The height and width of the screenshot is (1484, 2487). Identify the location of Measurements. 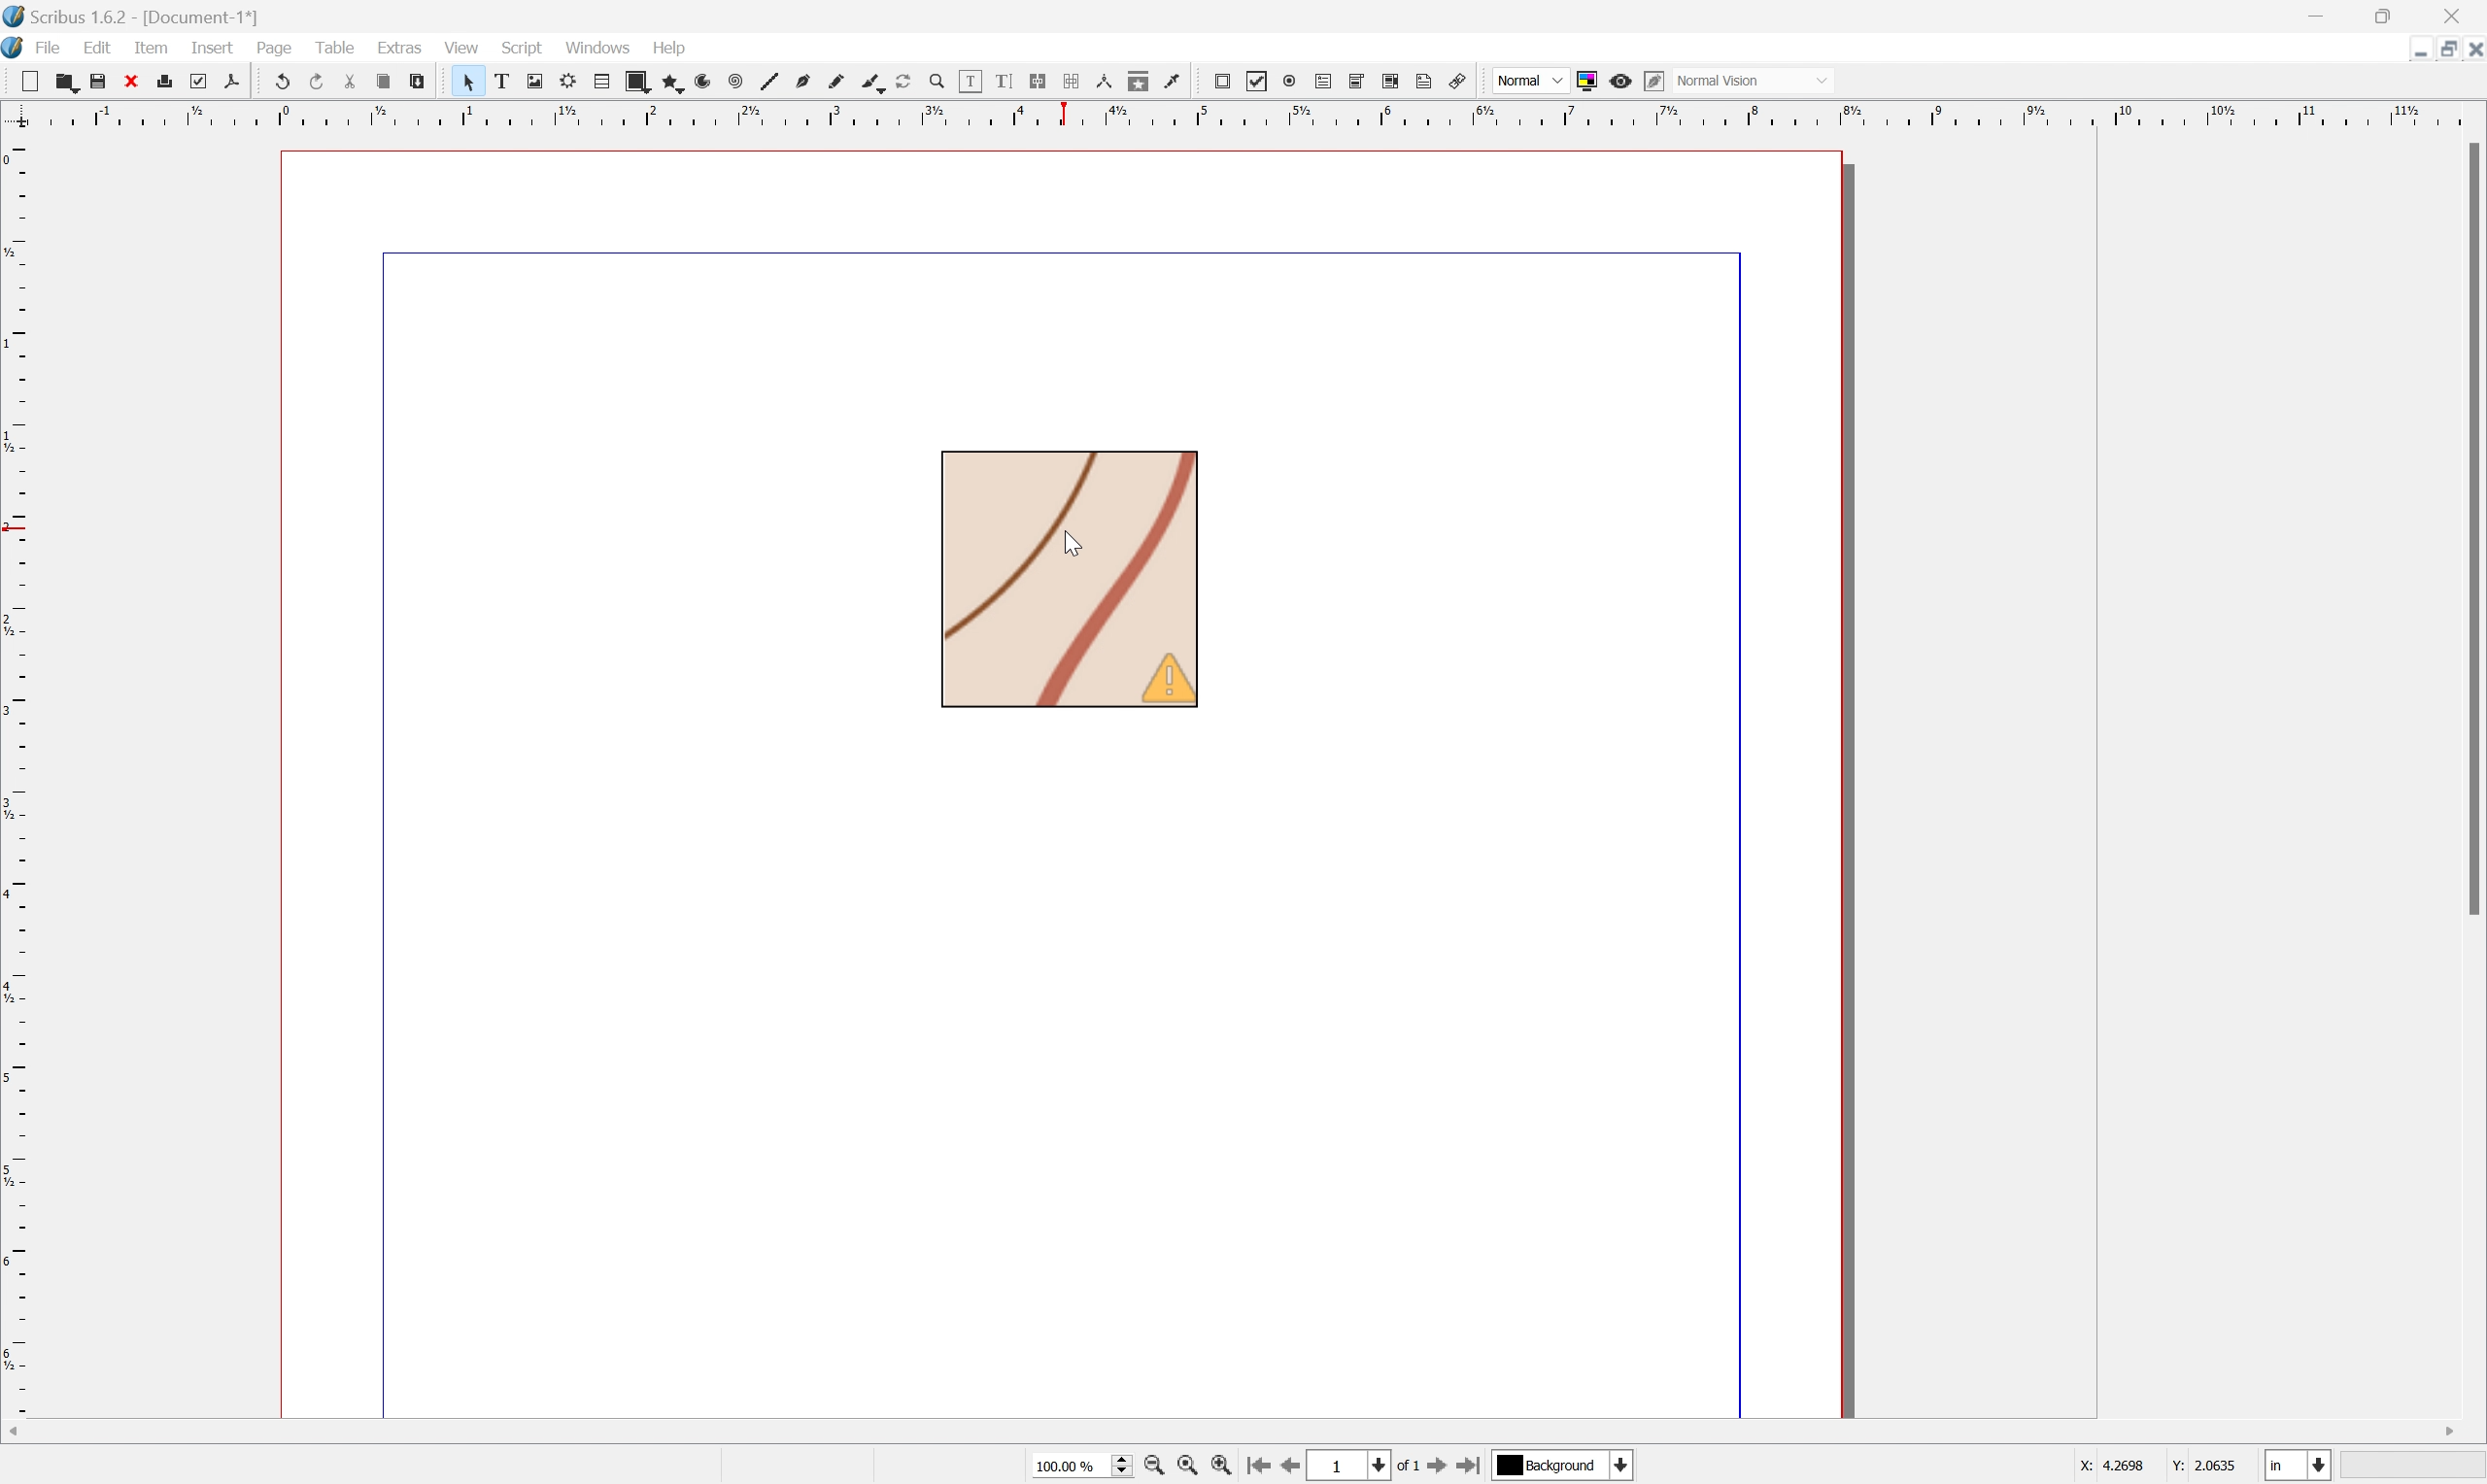
(1106, 83).